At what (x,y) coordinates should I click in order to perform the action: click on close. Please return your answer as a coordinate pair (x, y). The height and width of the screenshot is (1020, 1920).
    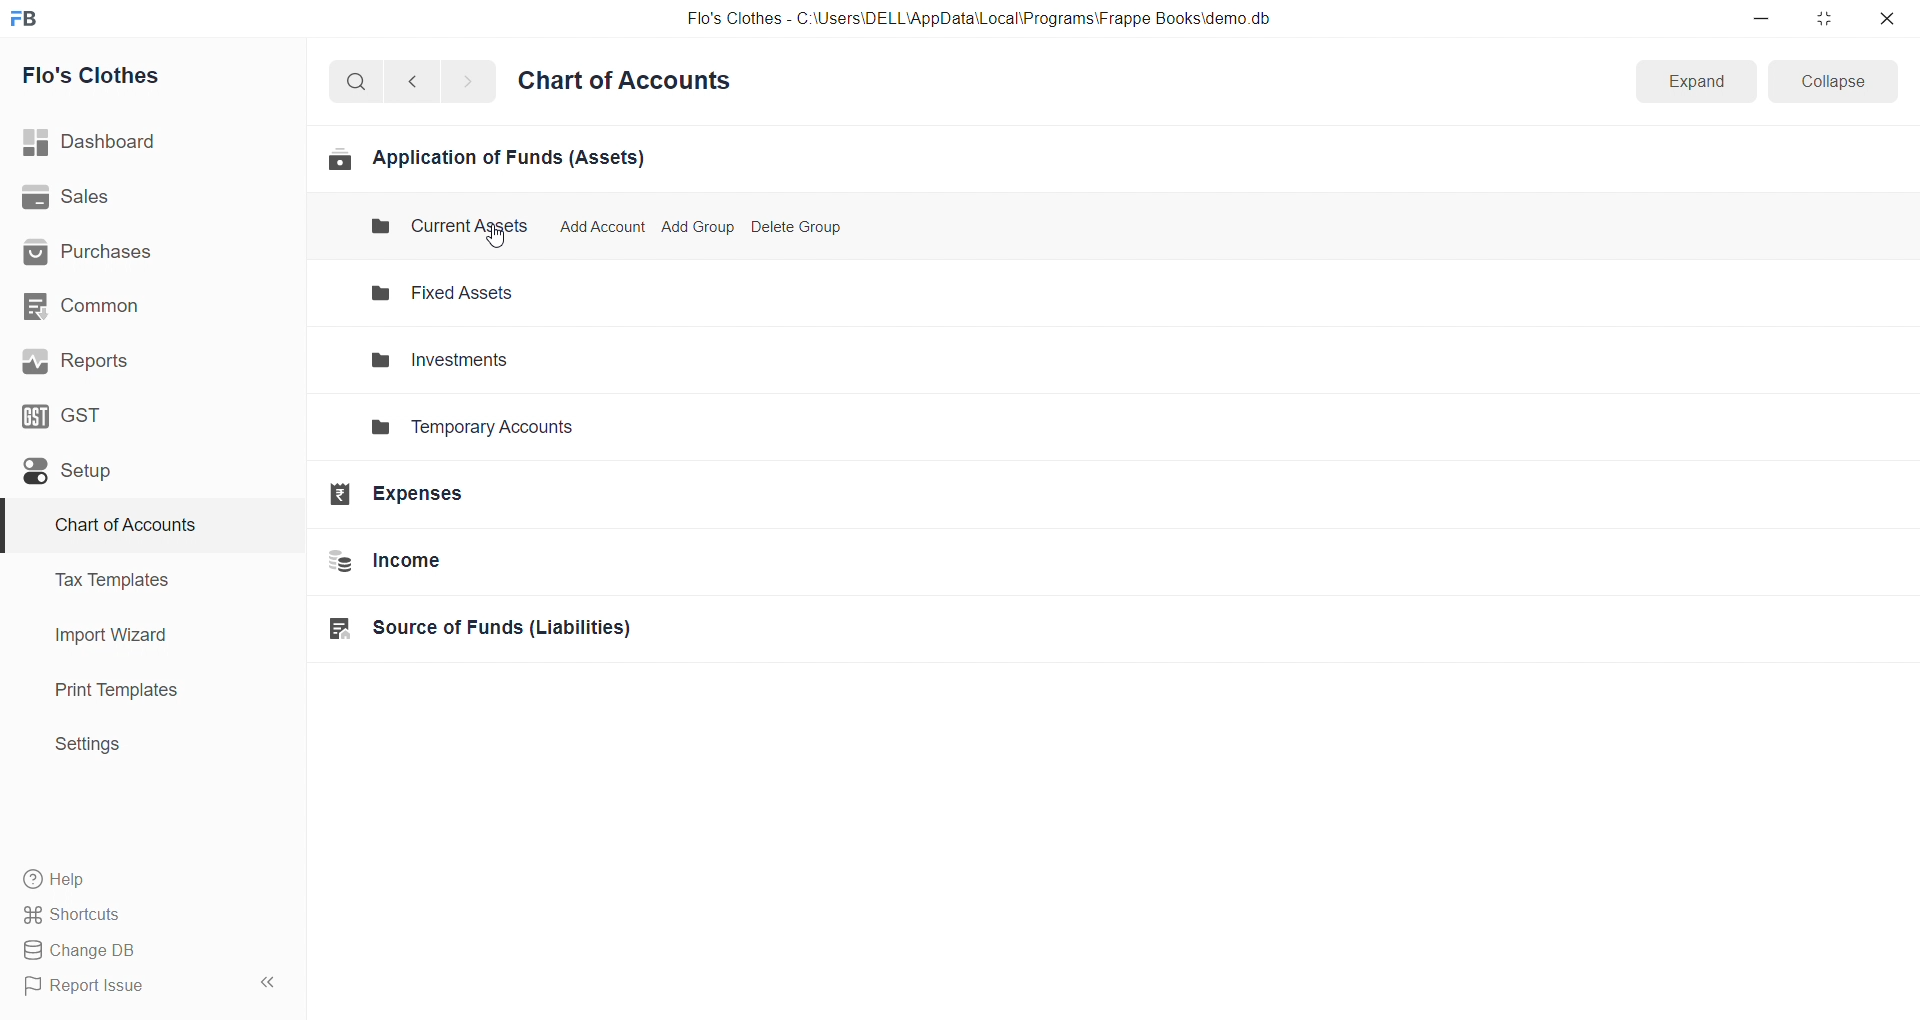
    Looking at the image, I should click on (1886, 18).